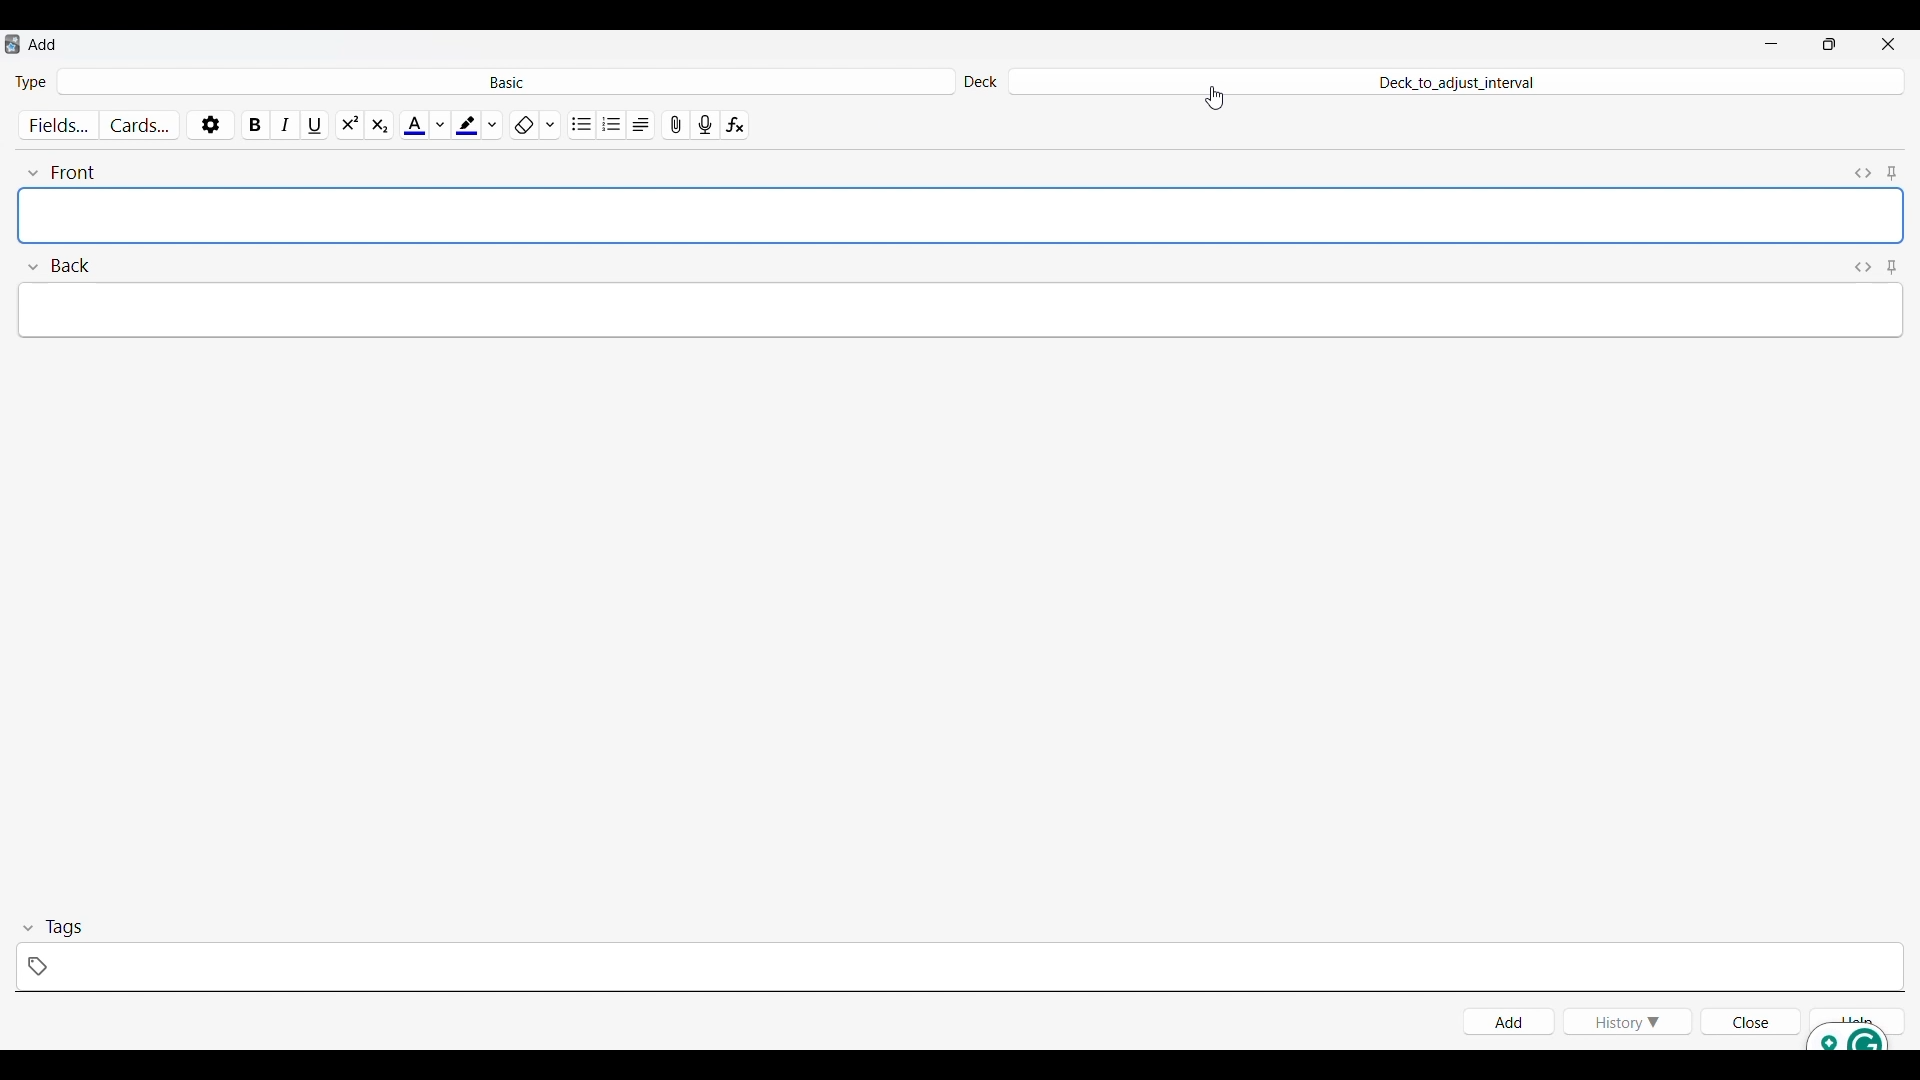 The width and height of the screenshot is (1920, 1080). What do you see at coordinates (350, 125) in the screenshot?
I see `Super script` at bounding box center [350, 125].